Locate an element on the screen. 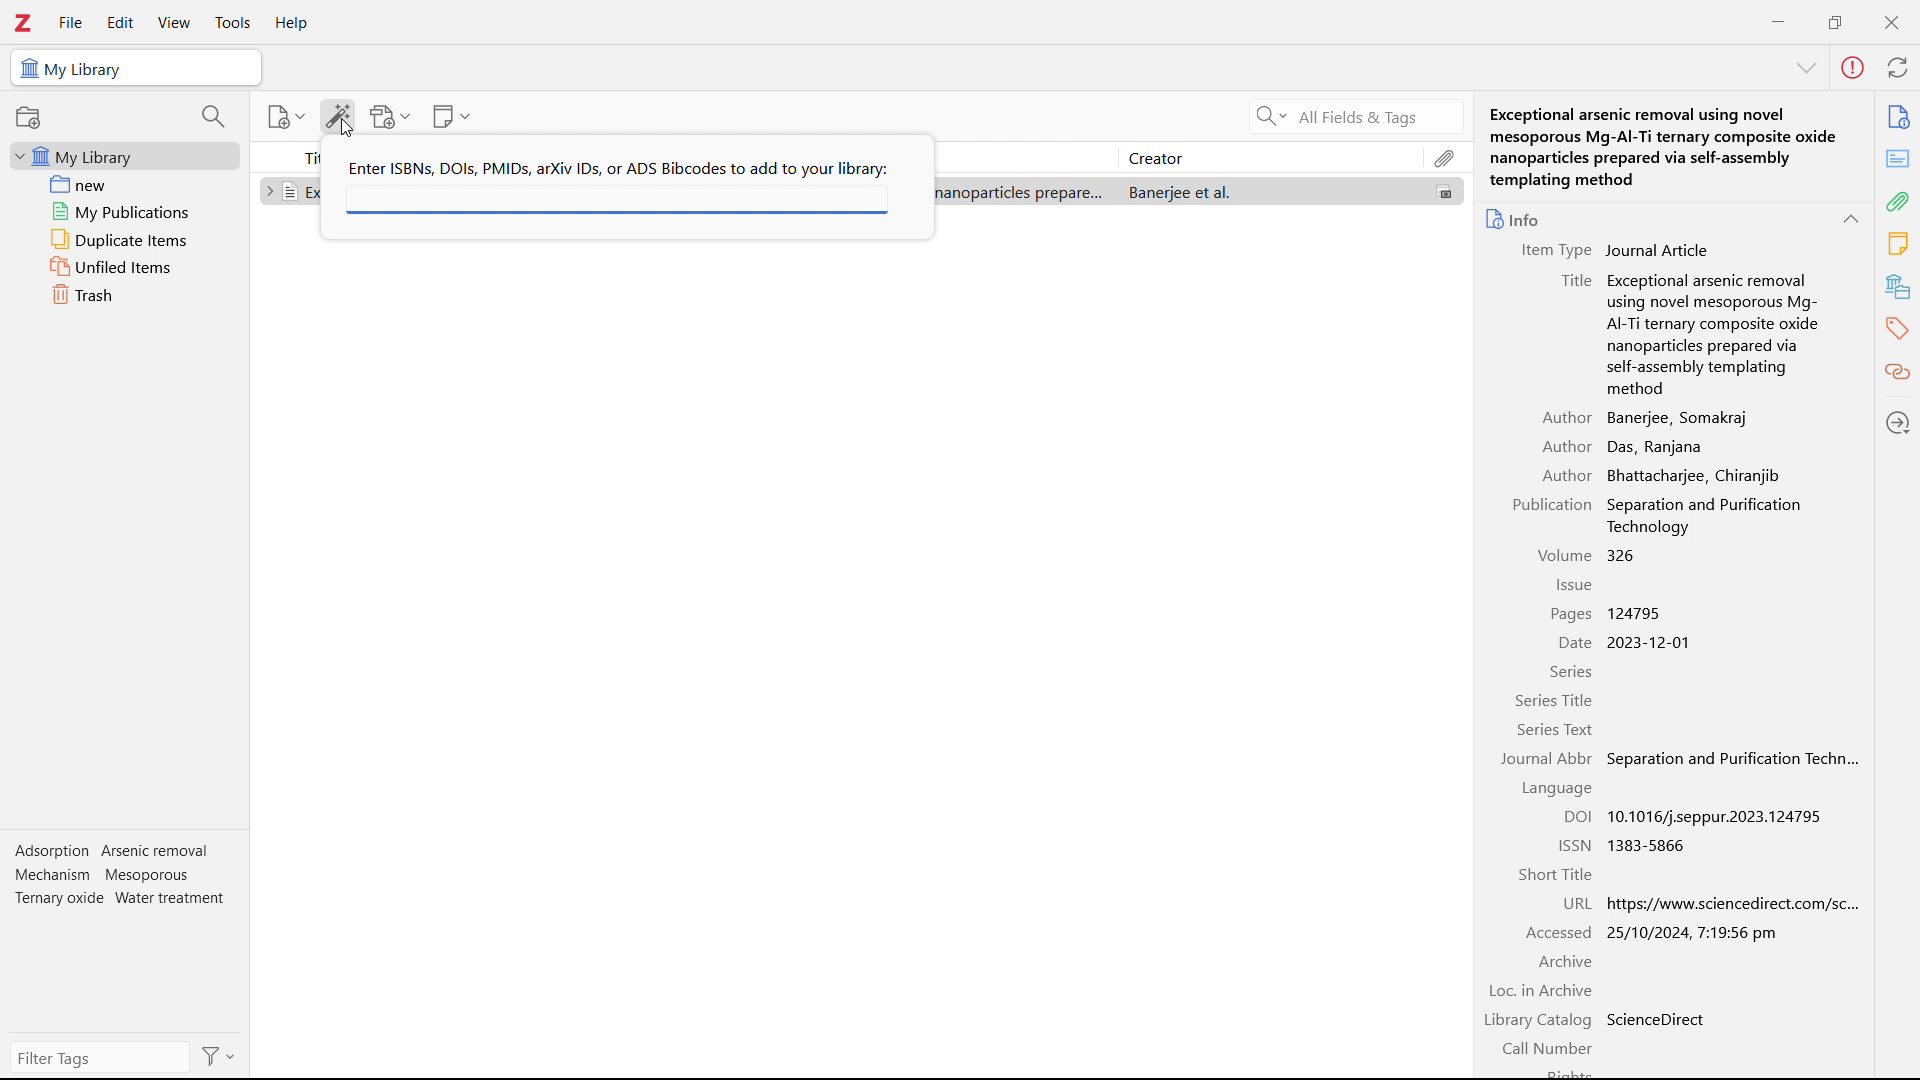 This screenshot has width=1920, height=1080. actions is located at coordinates (219, 1056).